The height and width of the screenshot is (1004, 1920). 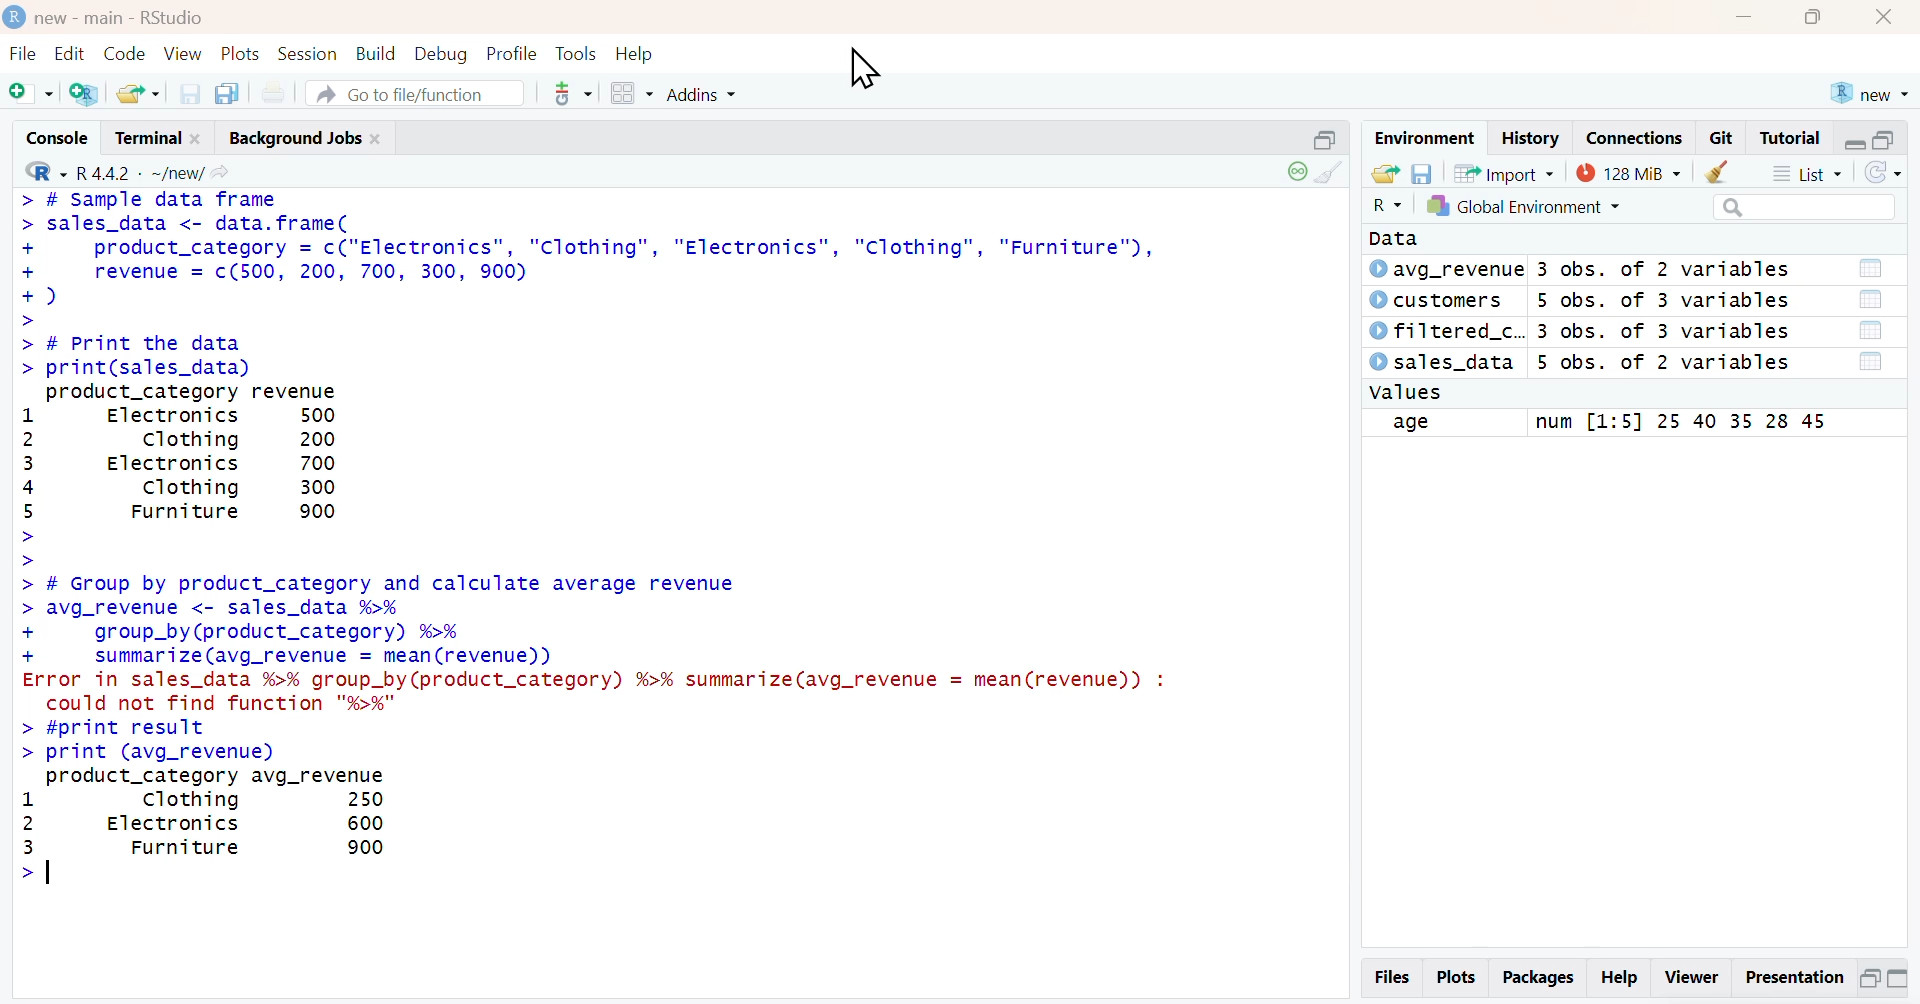 What do you see at coordinates (1335, 172) in the screenshot?
I see `clear console` at bounding box center [1335, 172].